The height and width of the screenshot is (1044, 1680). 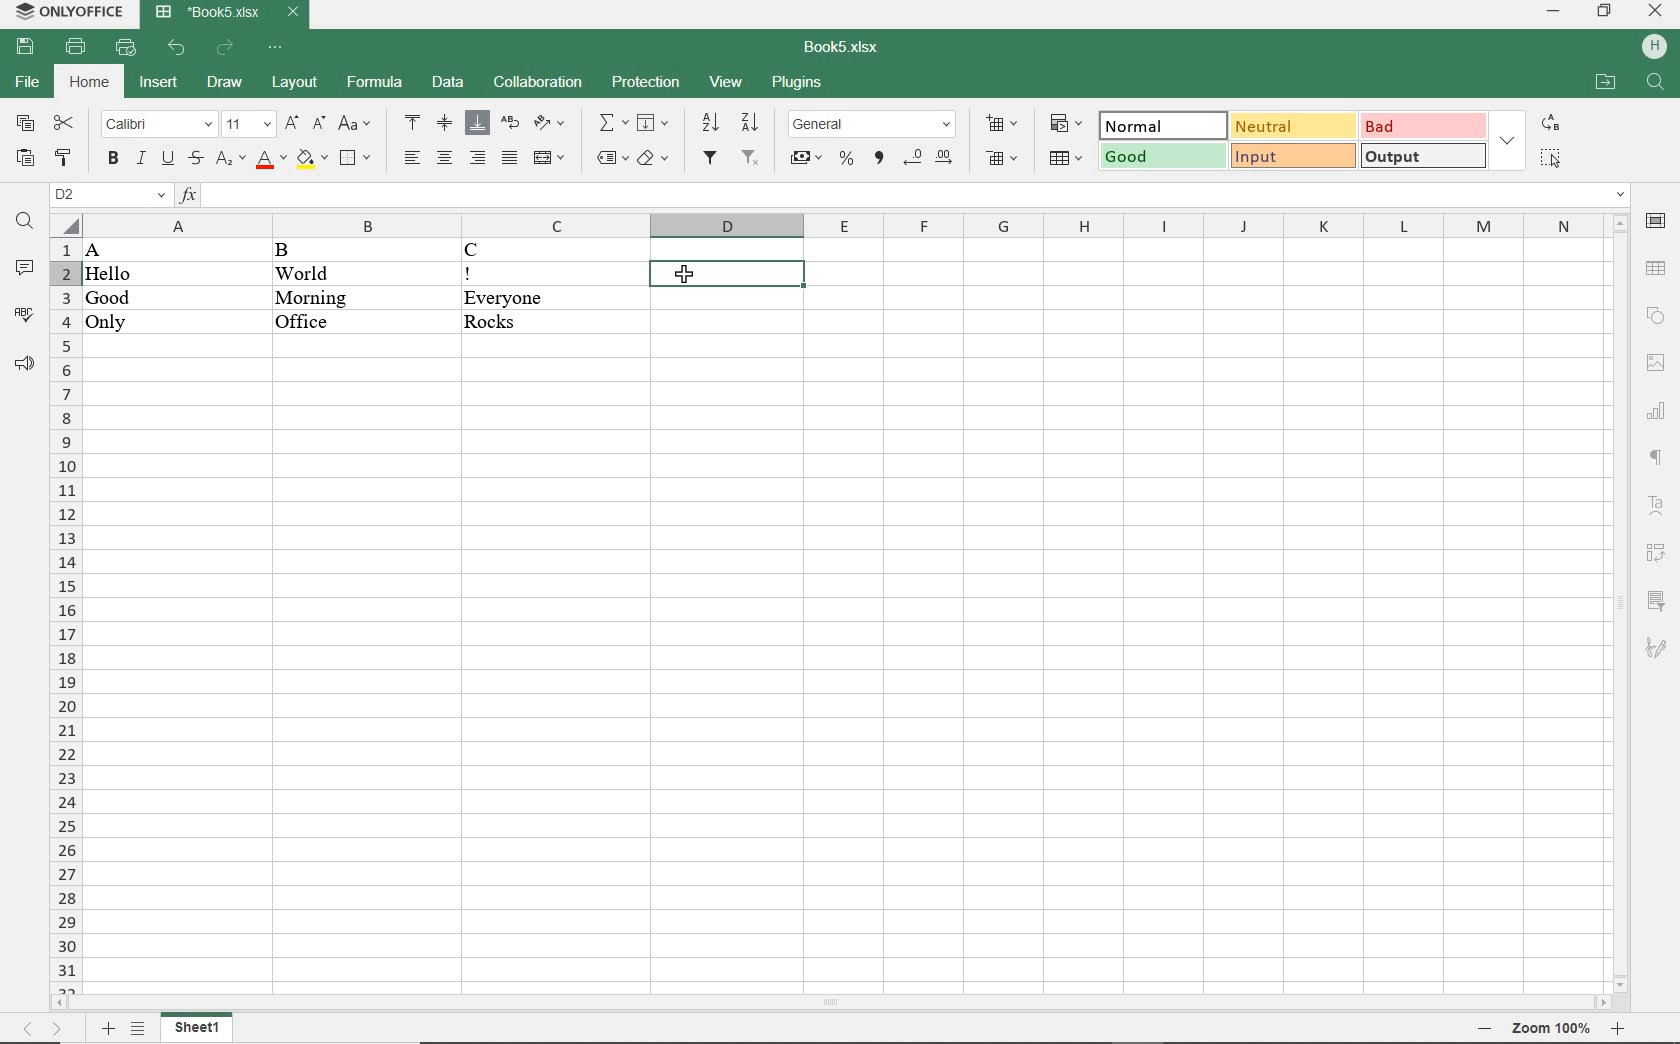 I want to click on COPY STYLE, so click(x=65, y=154).